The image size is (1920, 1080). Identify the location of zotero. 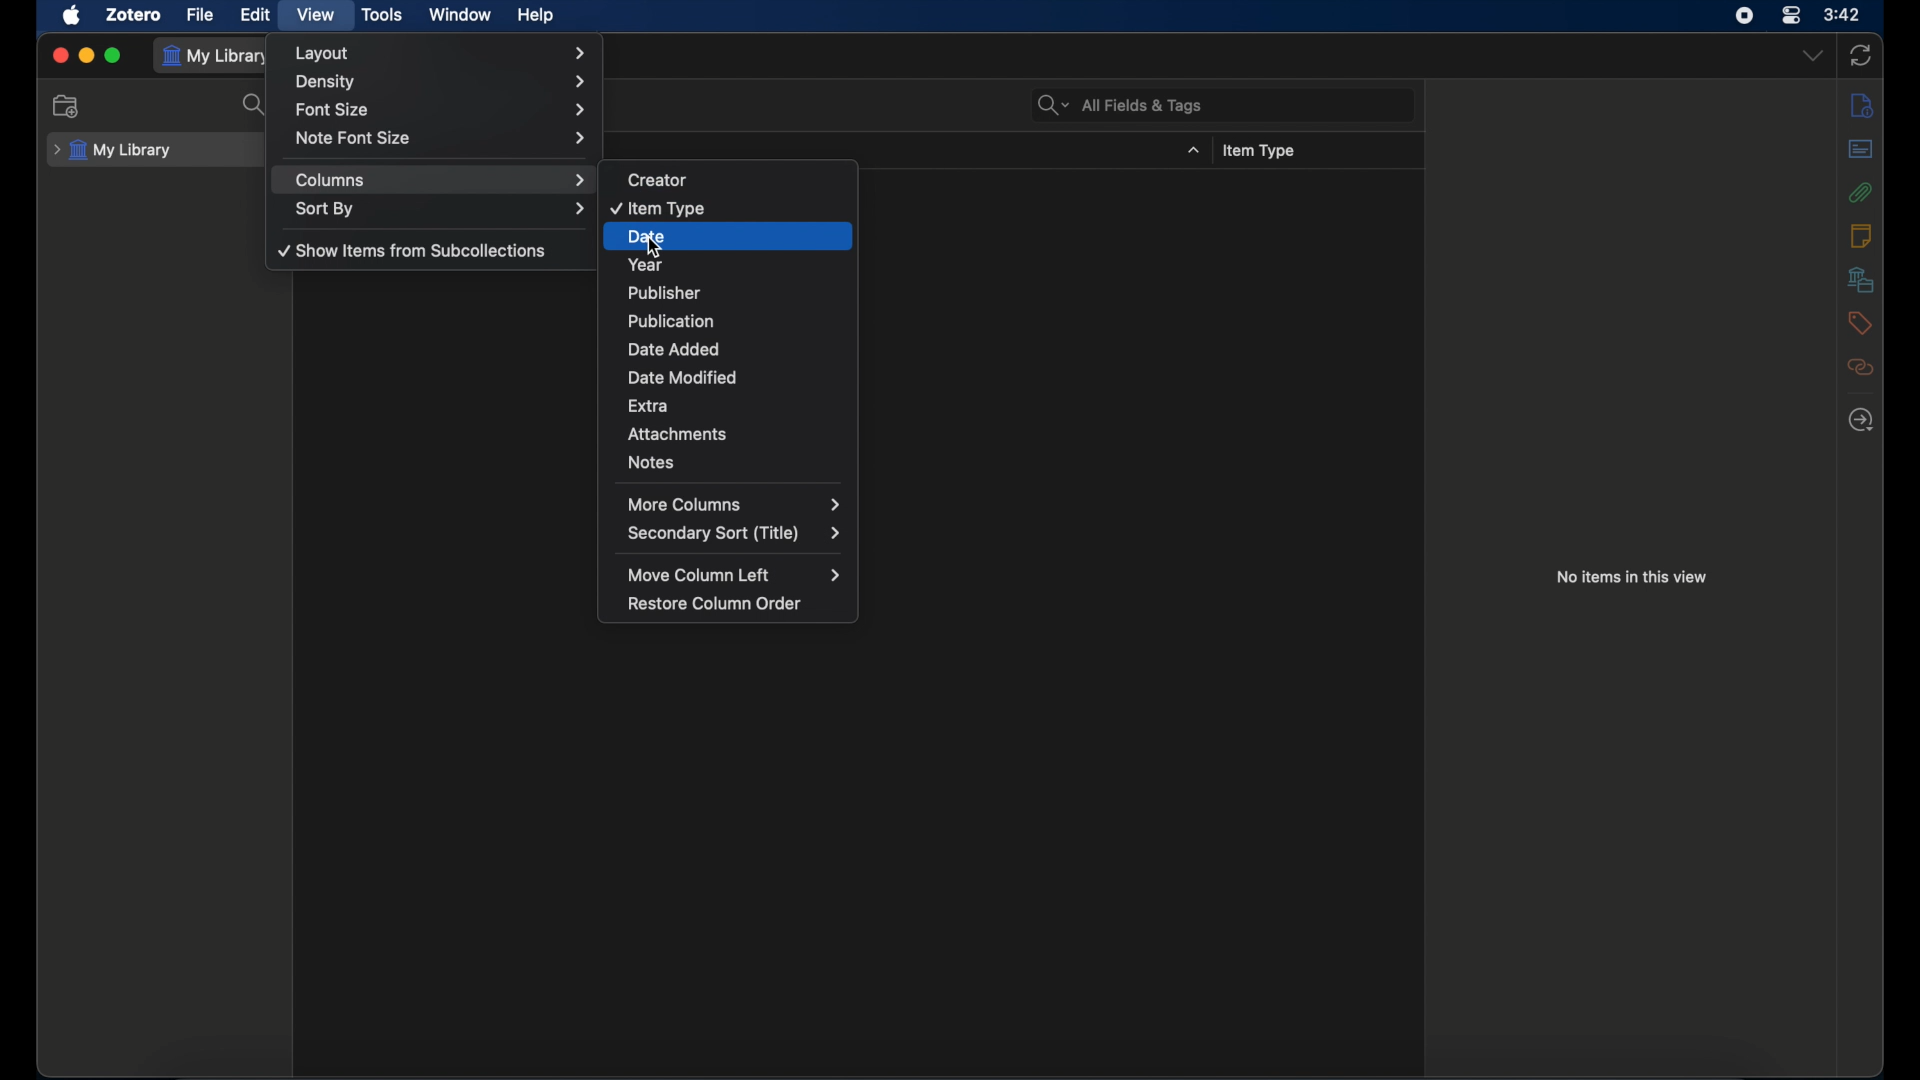
(134, 13).